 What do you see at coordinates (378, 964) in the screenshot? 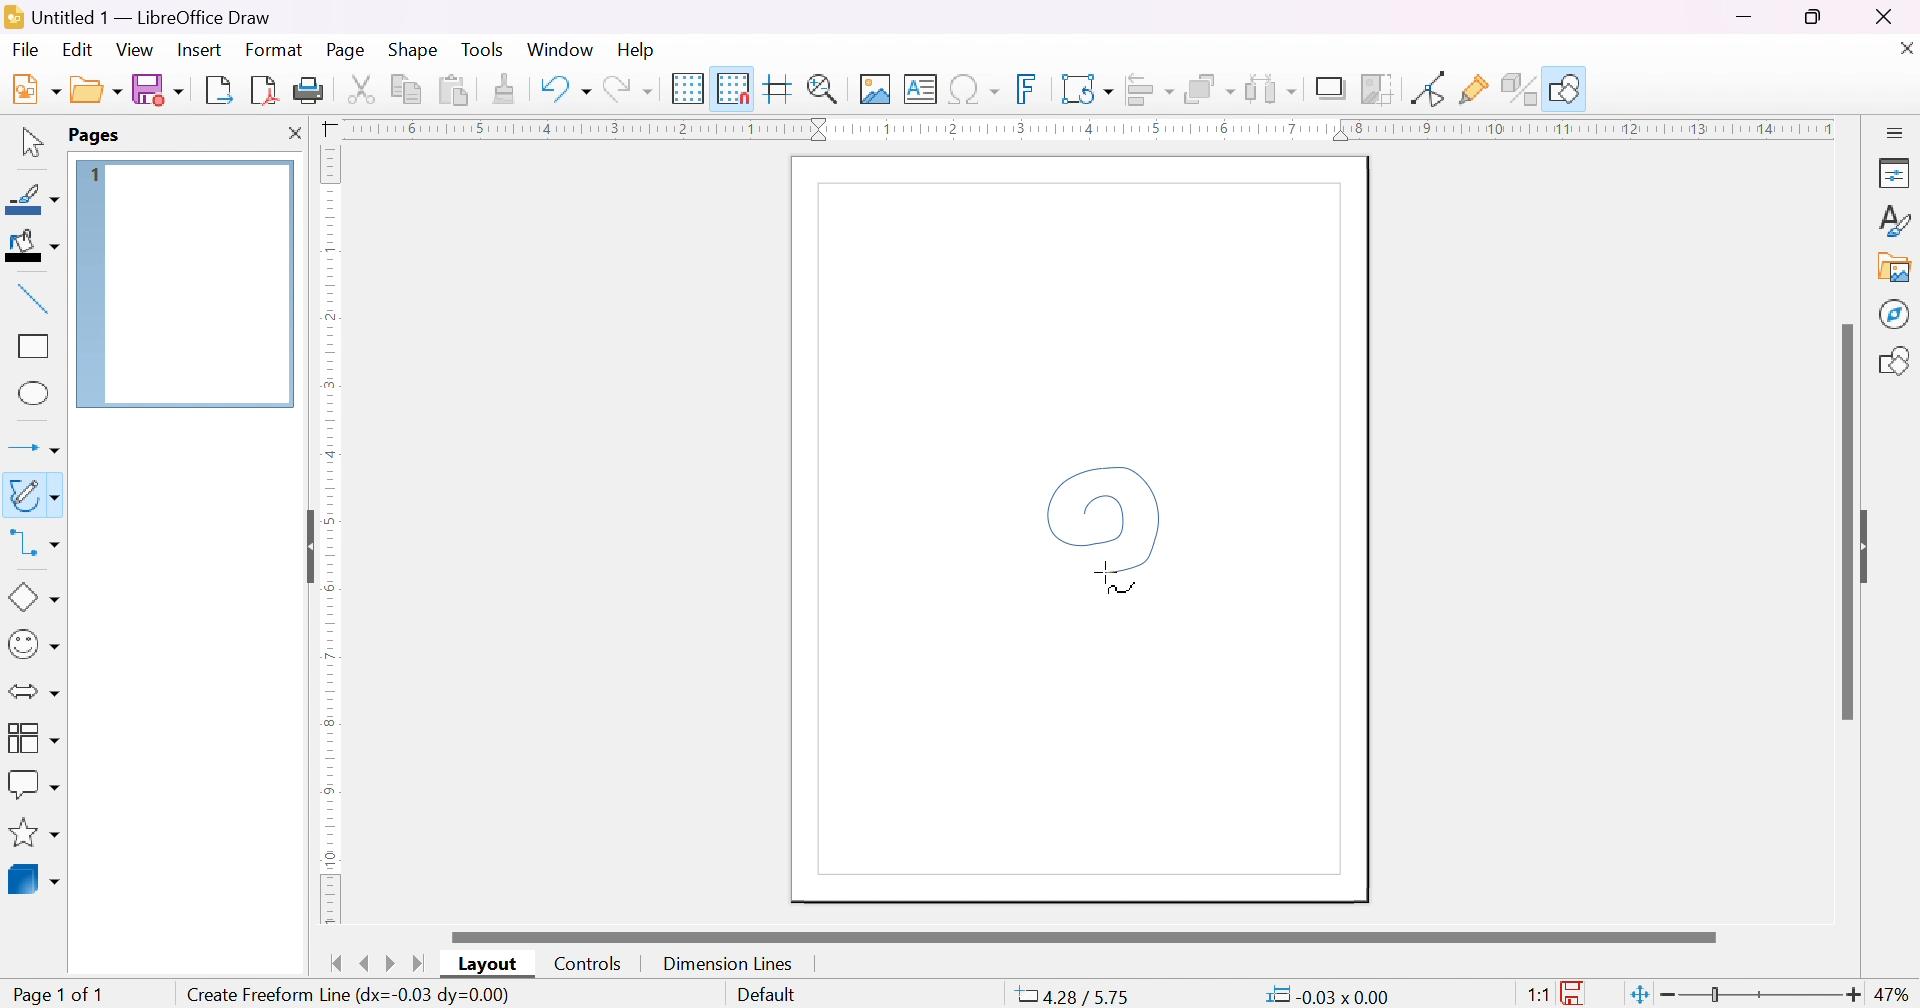
I see `next/previous` at bounding box center [378, 964].